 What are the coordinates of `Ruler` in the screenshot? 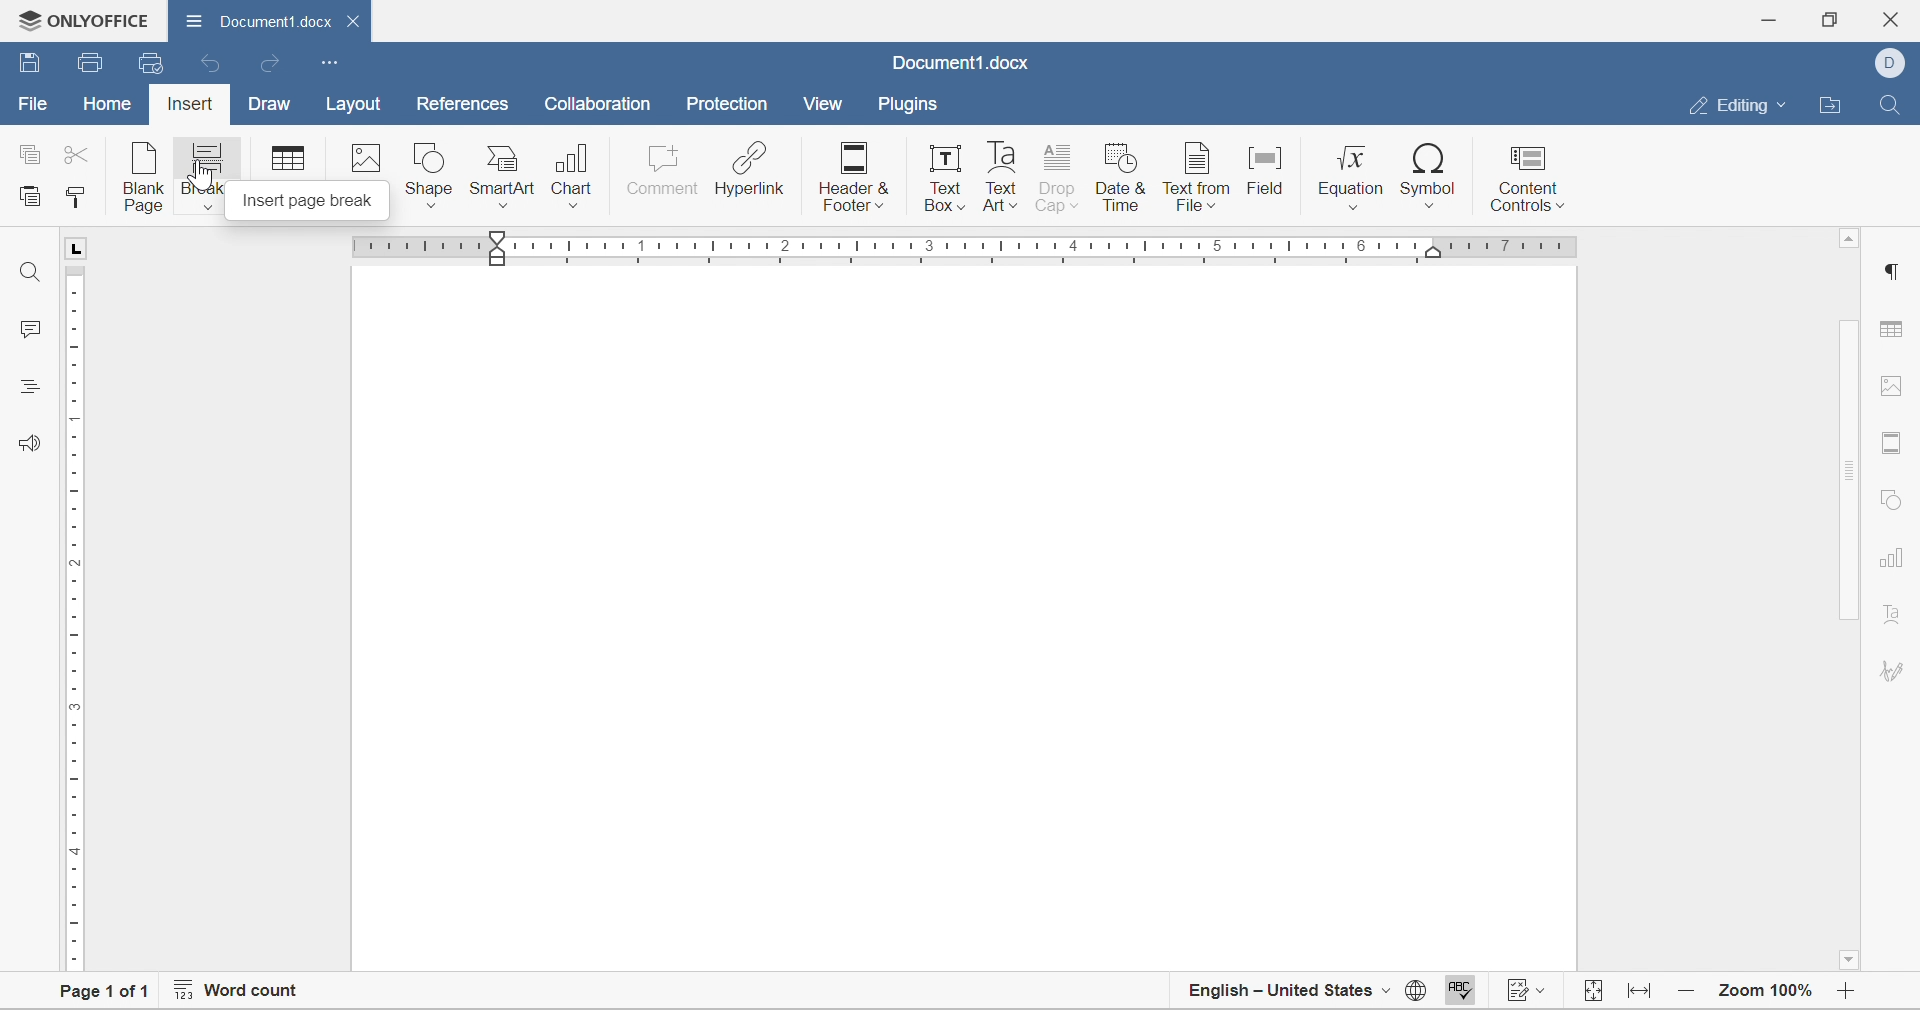 It's located at (73, 615).